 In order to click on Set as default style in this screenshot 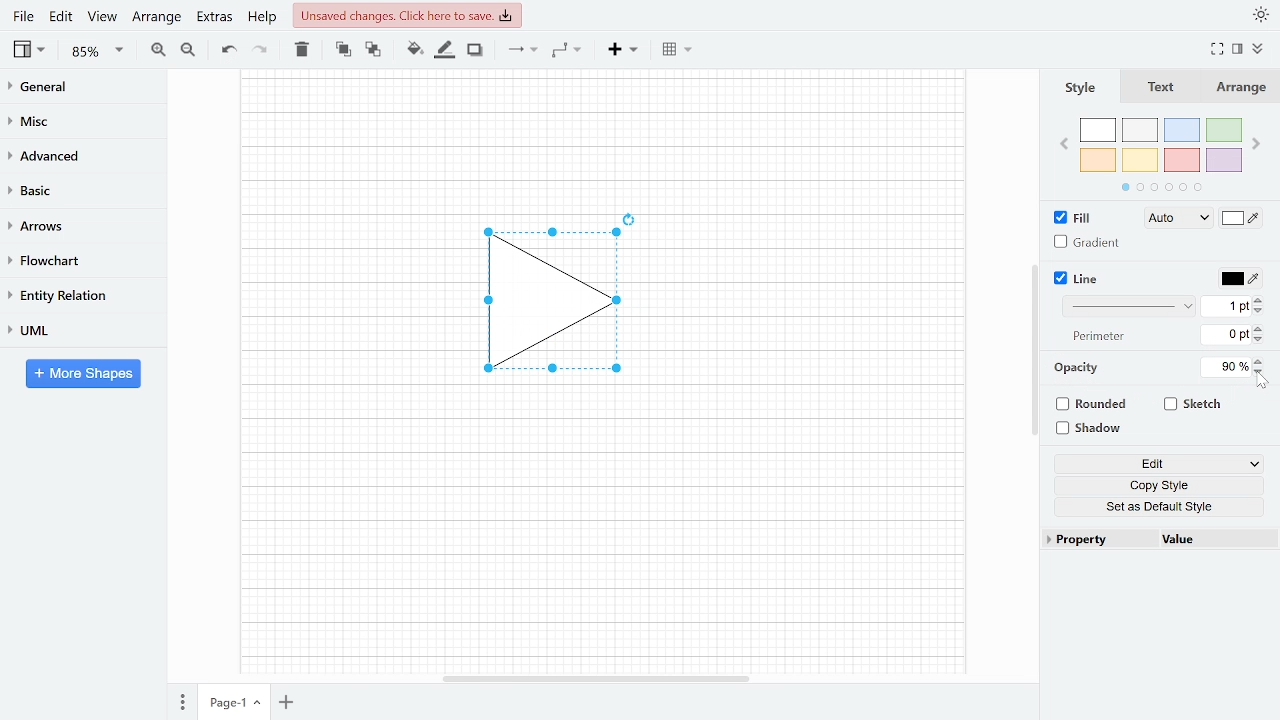, I will do `click(1162, 506)`.